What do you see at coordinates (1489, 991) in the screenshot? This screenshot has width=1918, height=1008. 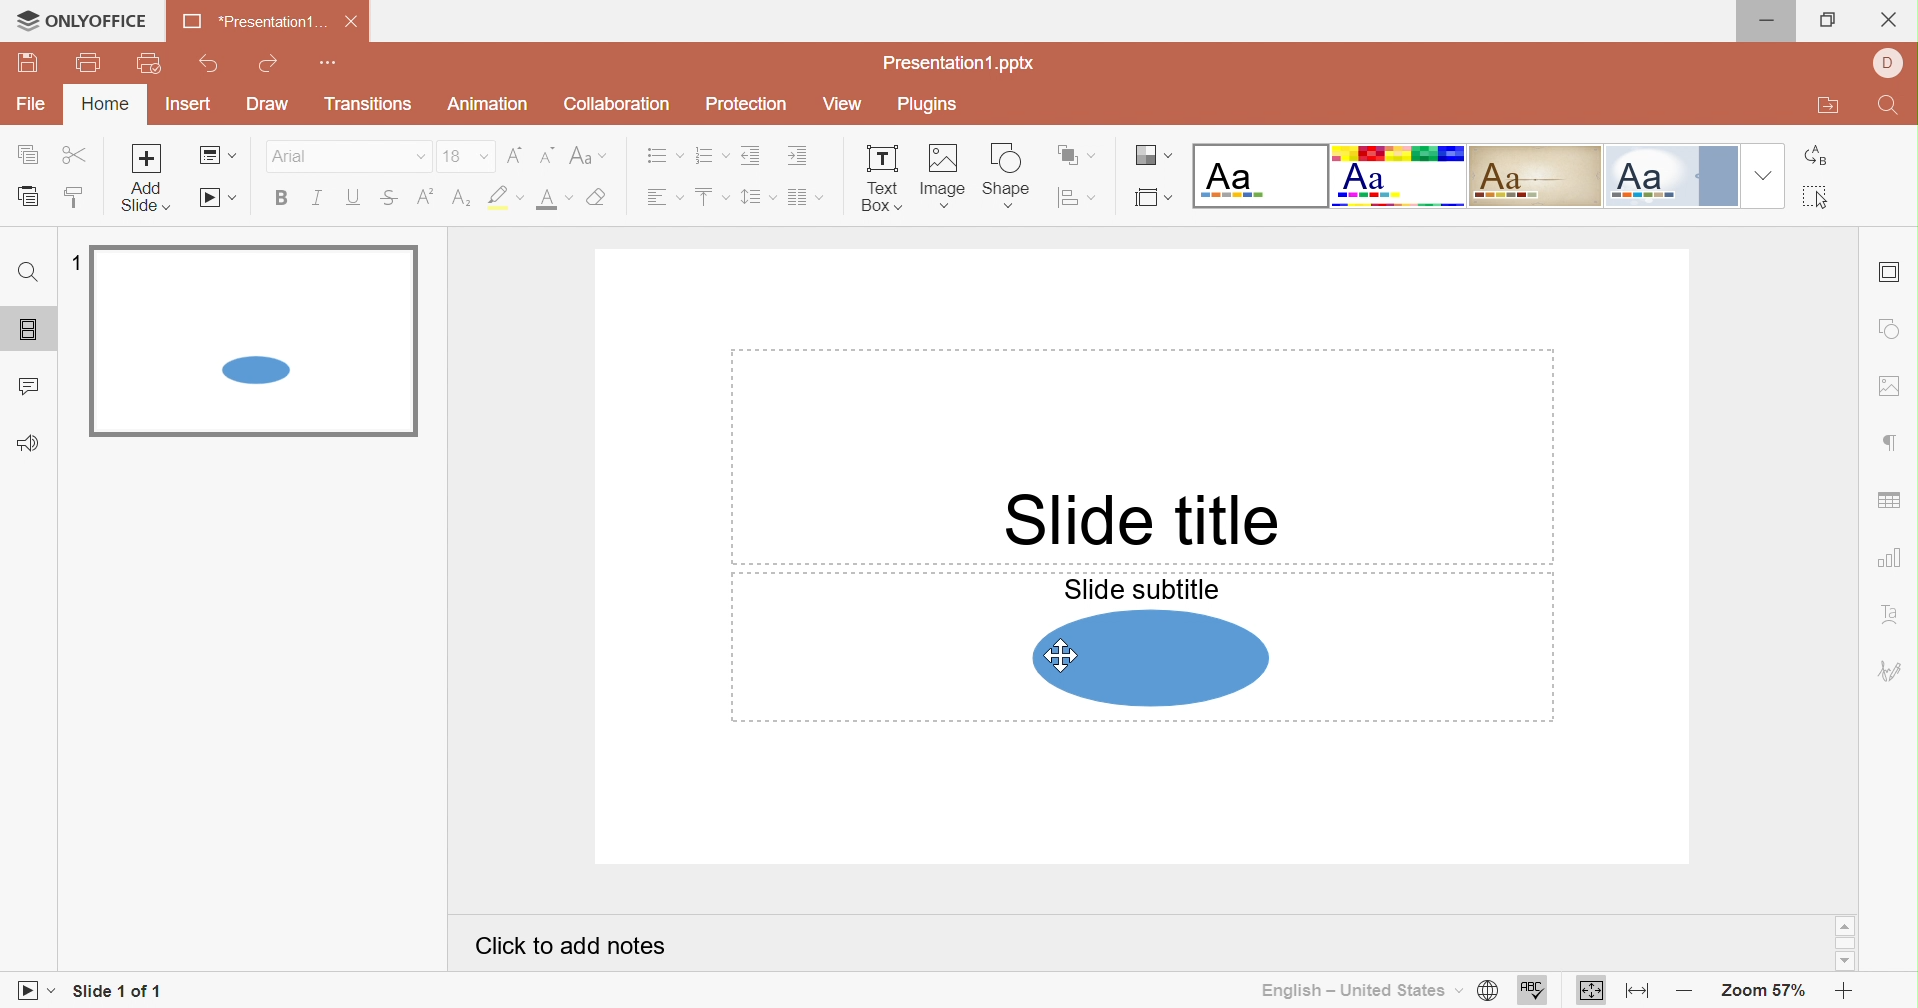 I see `Set document language` at bounding box center [1489, 991].